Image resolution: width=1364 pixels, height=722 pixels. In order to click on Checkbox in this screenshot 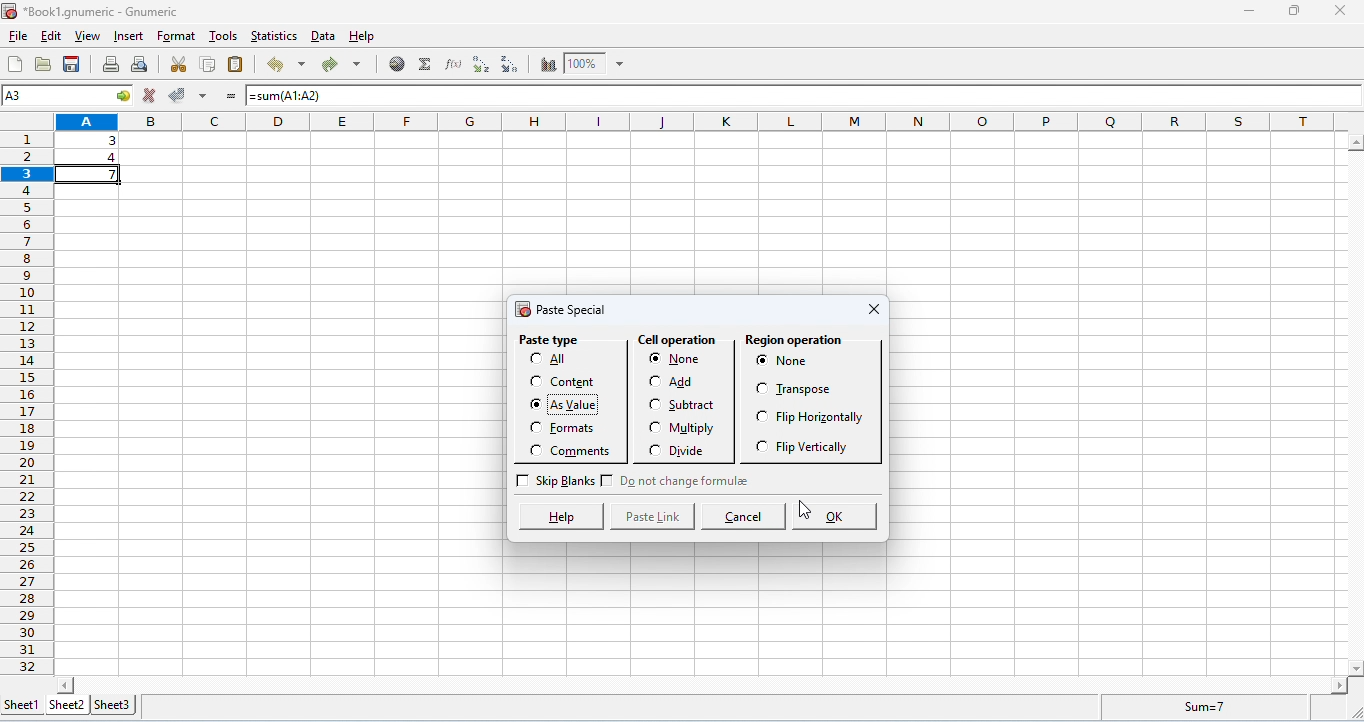, I will do `click(534, 381)`.